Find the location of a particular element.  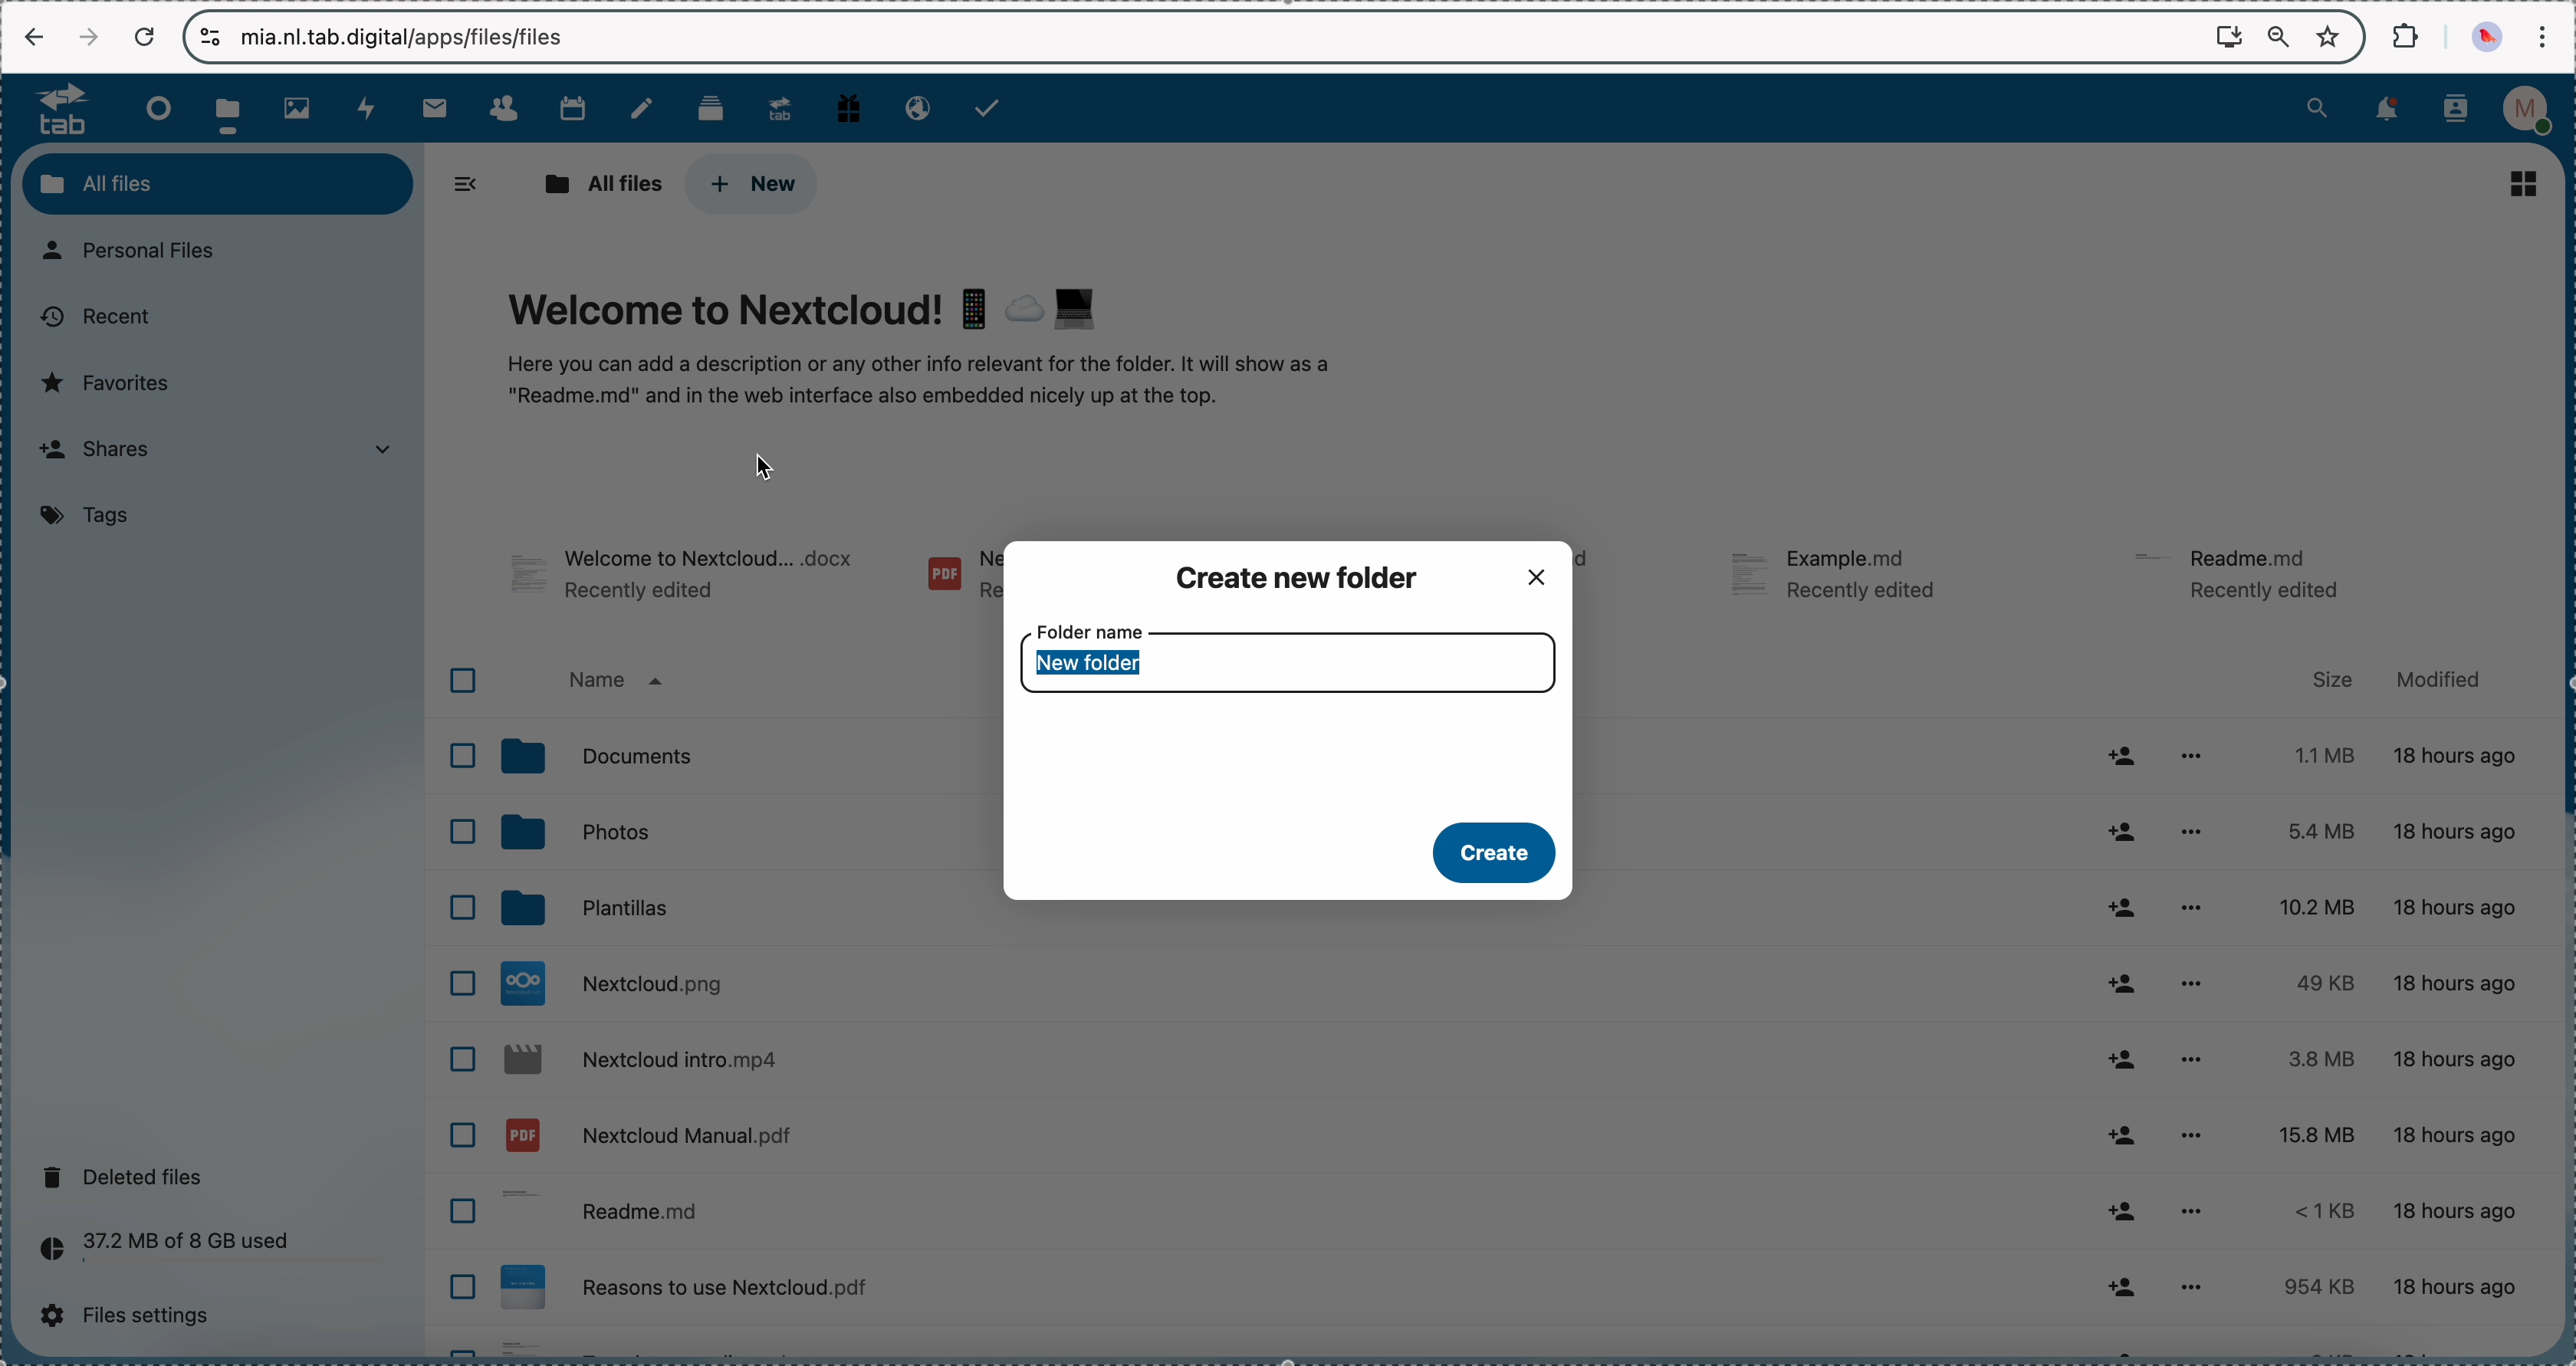

url is located at coordinates (419, 36).